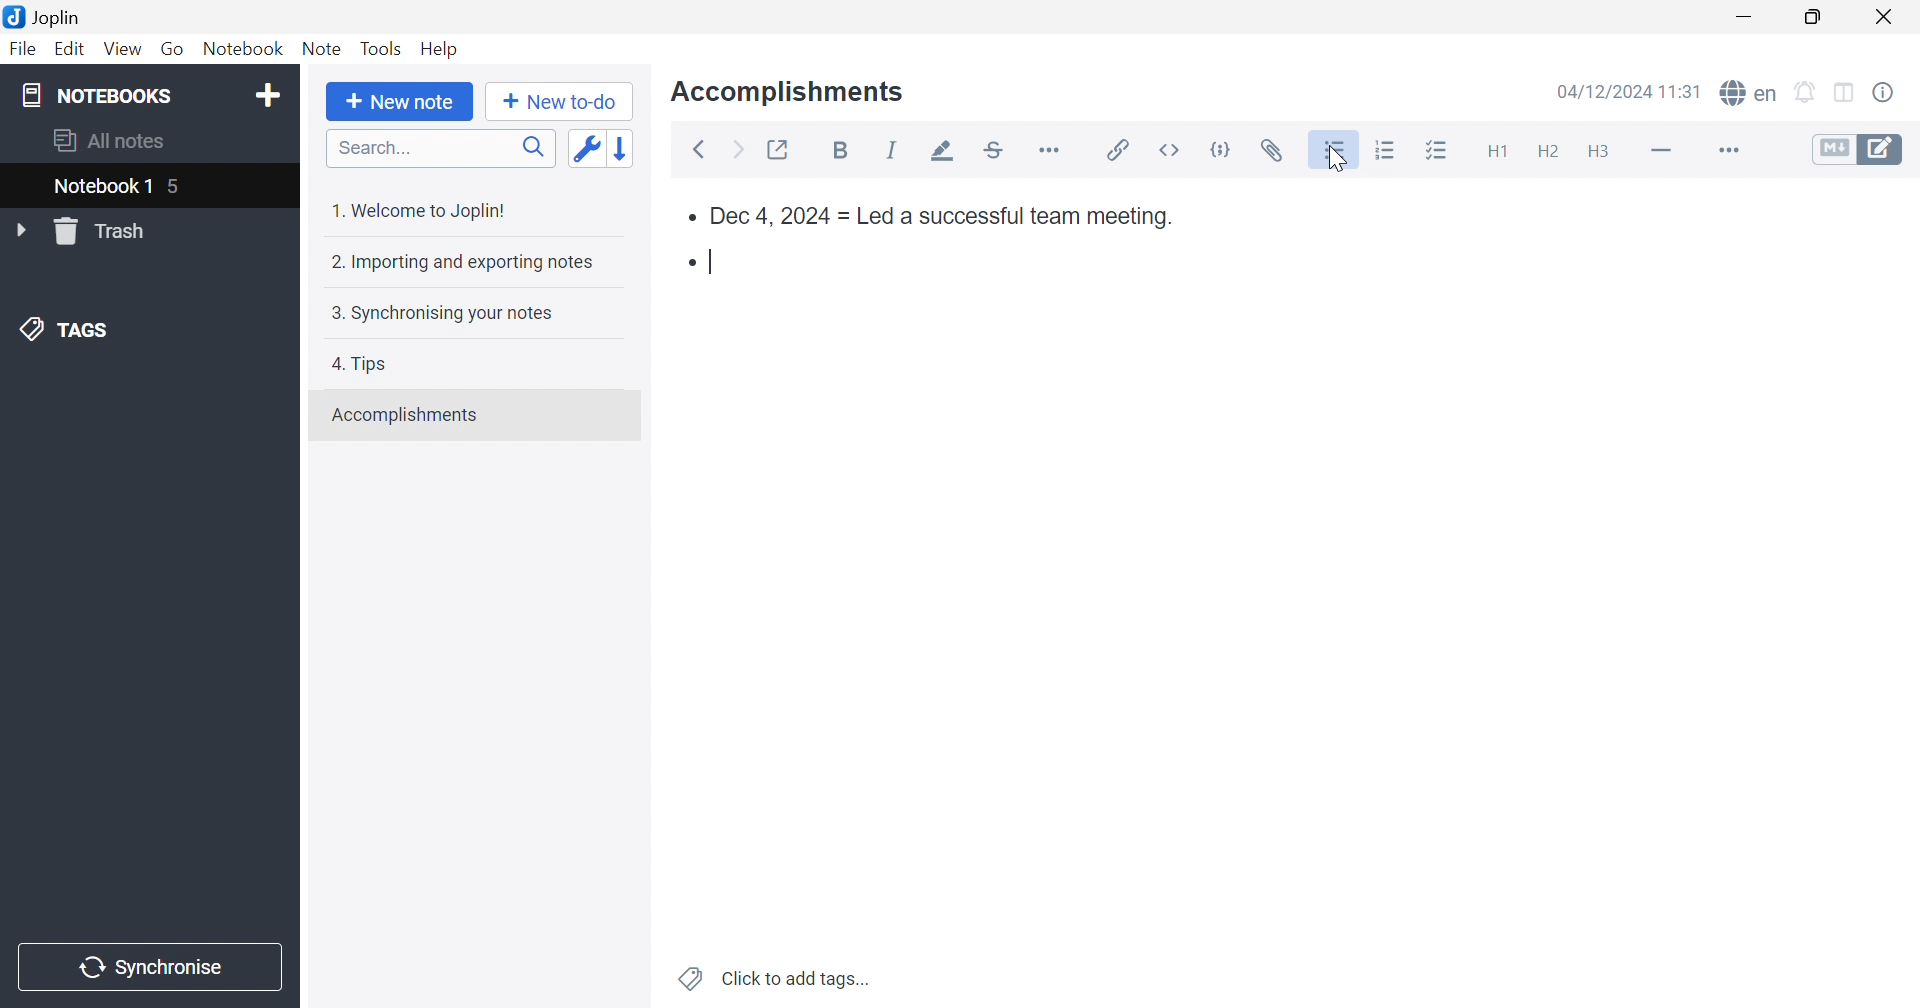  Describe the element at coordinates (267, 96) in the screenshot. I see `Add notebook` at that location.